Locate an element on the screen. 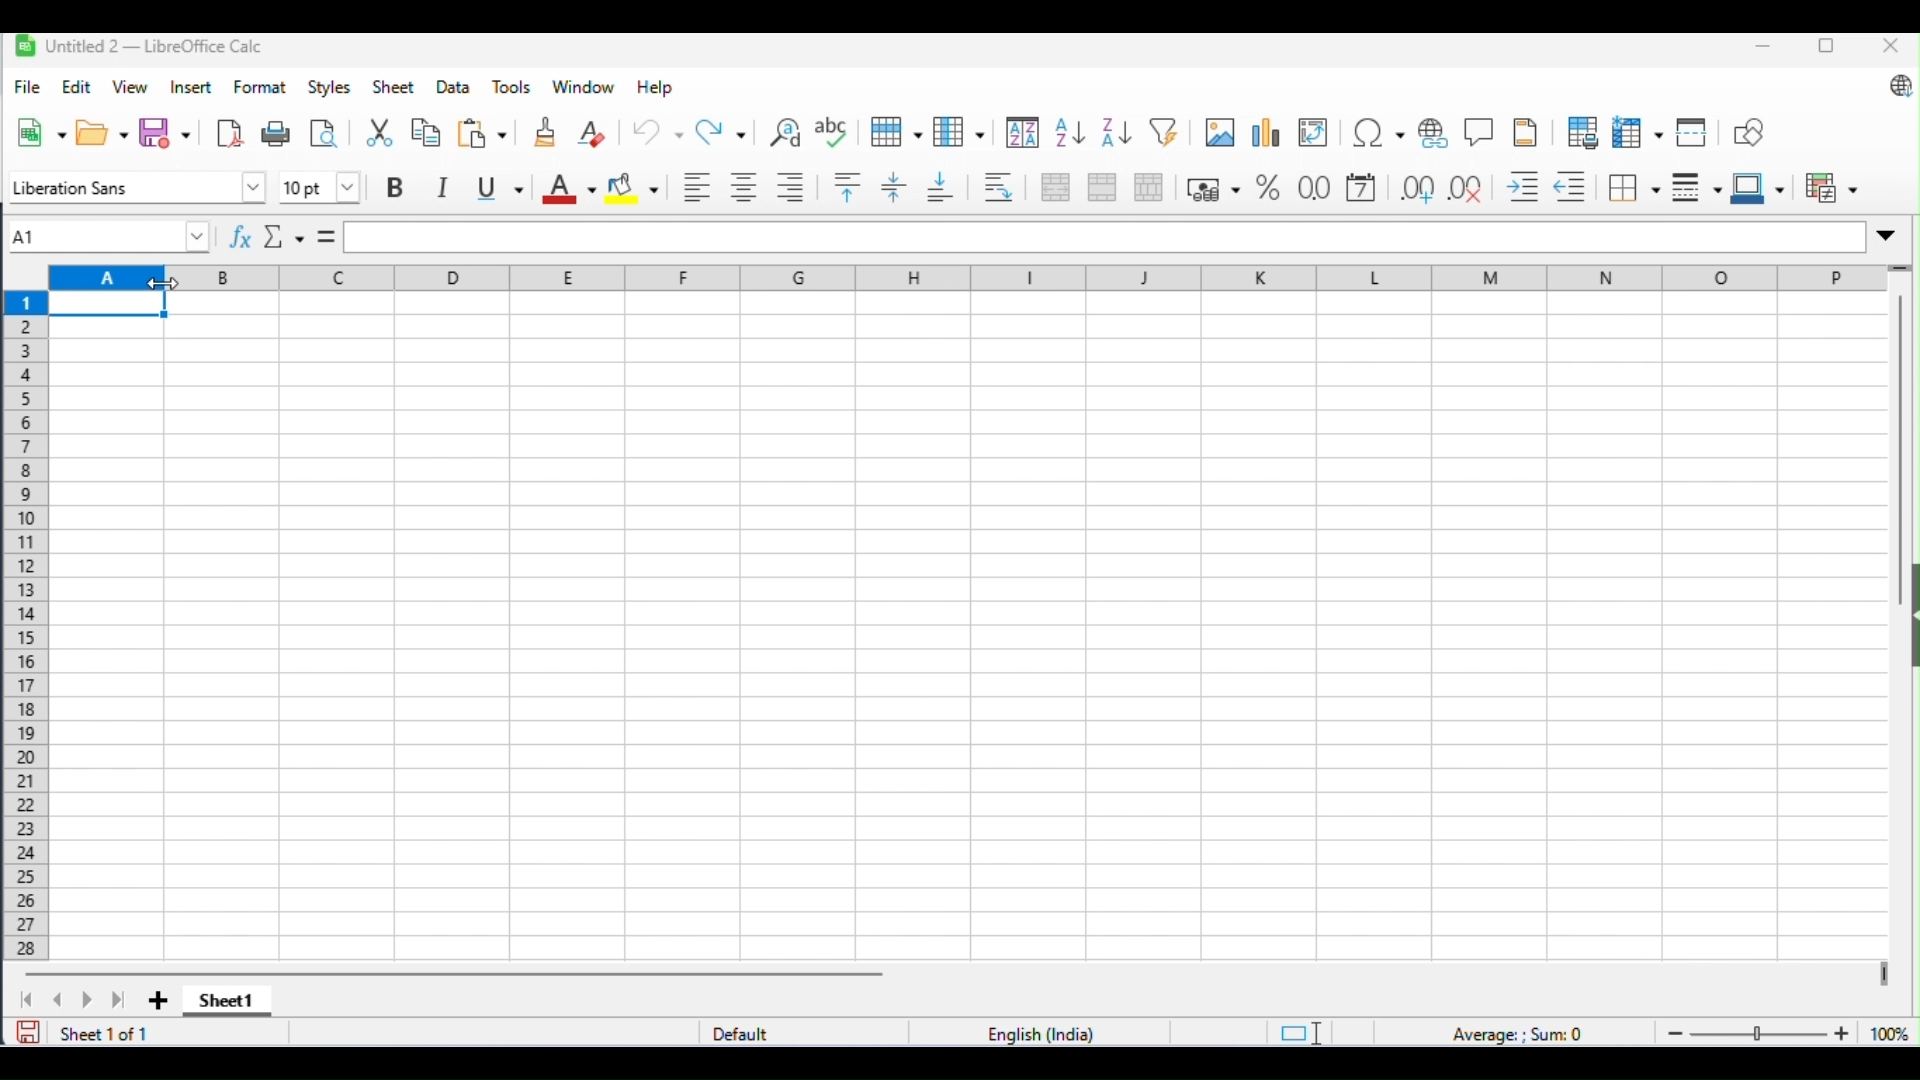 Image resolution: width=1920 pixels, height=1080 pixels. border color is located at coordinates (1758, 185).